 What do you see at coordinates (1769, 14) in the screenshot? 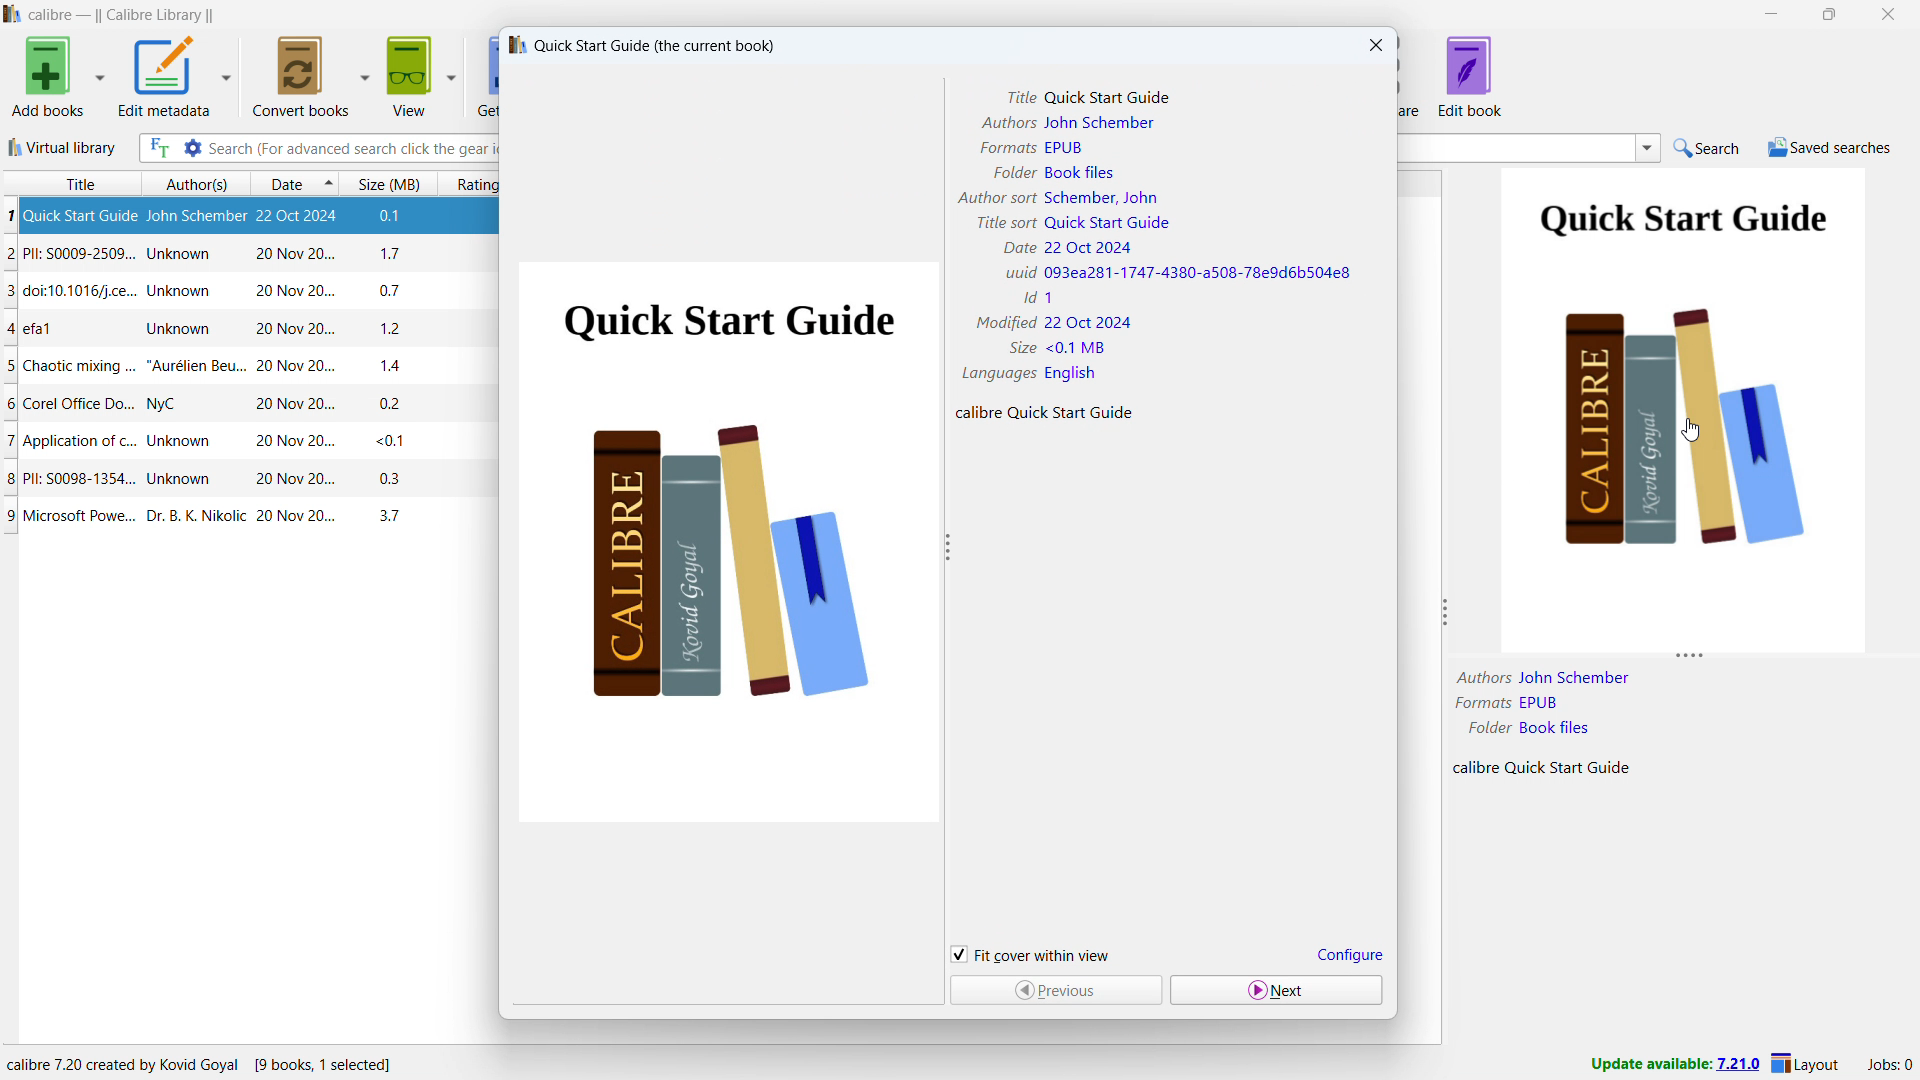
I see `minimize` at bounding box center [1769, 14].